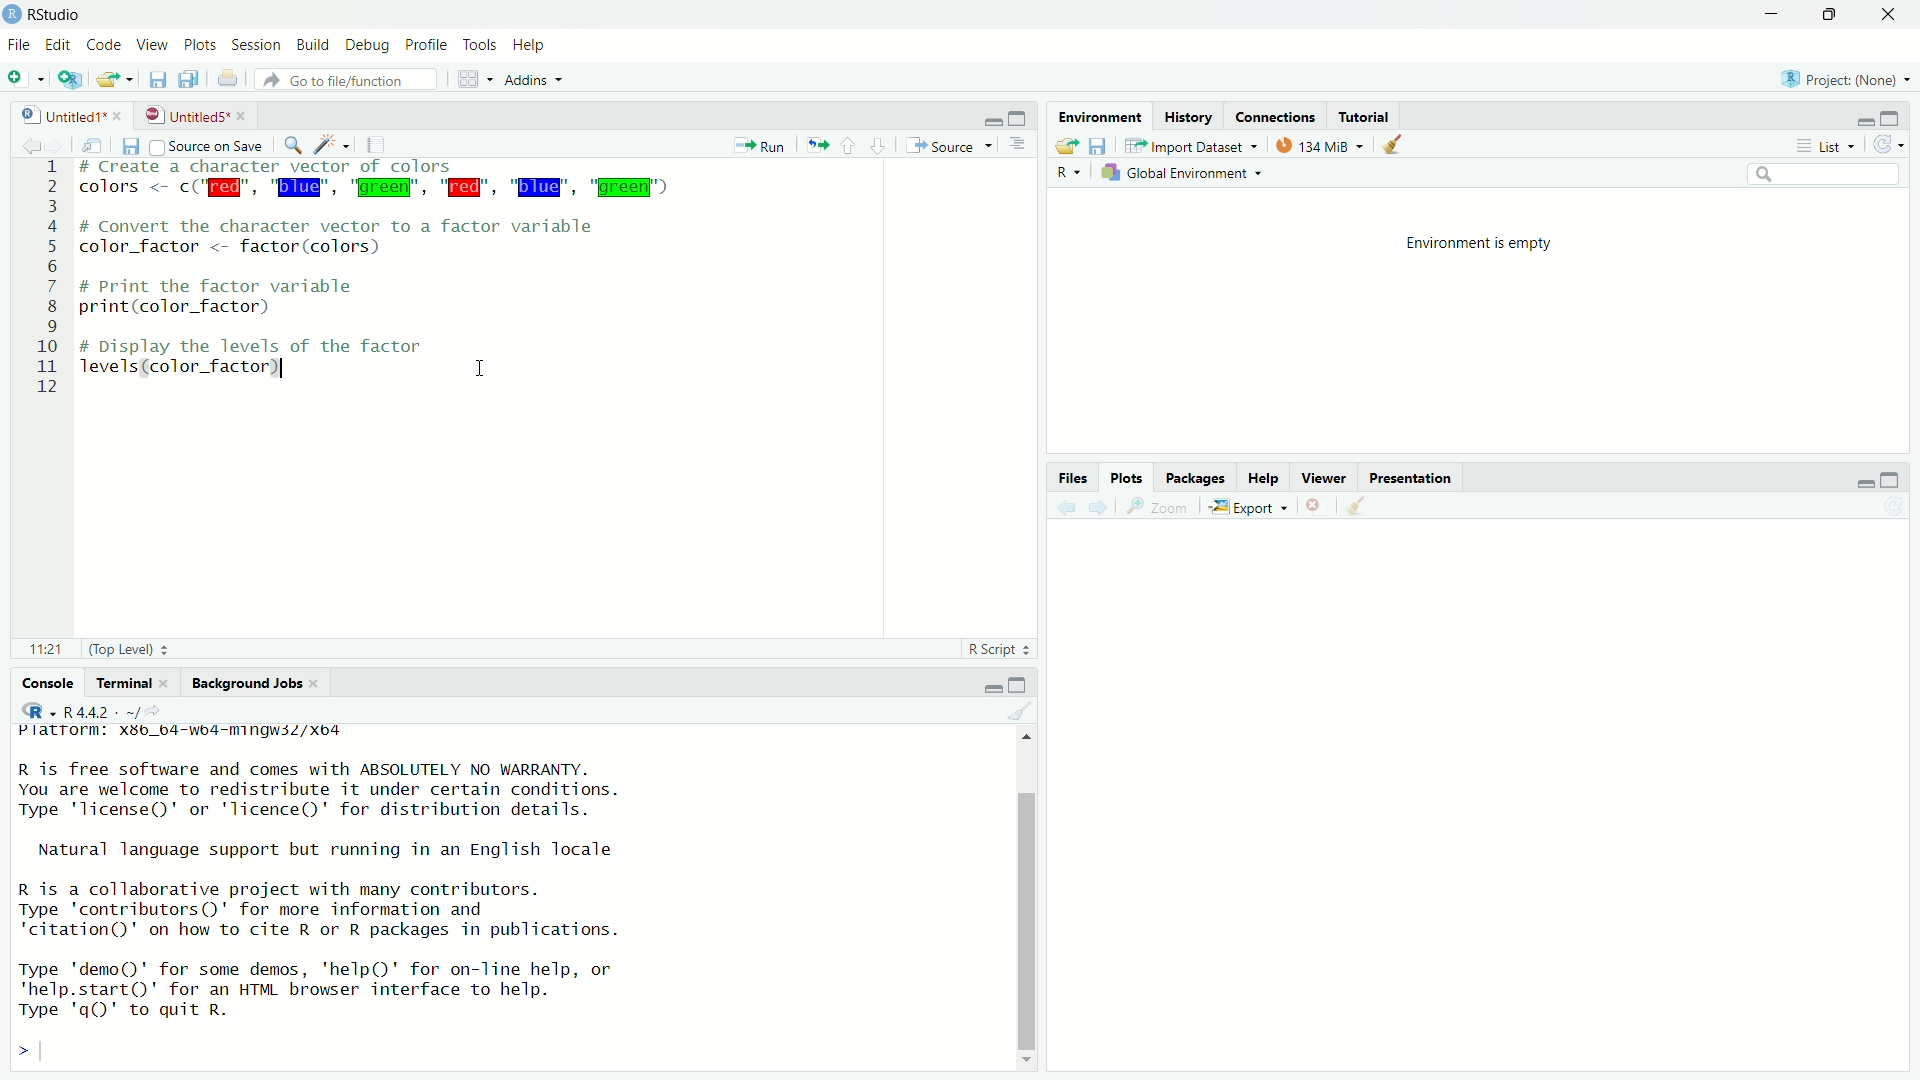 The image size is (1920, 1080). What do you see at coordinates (1030, 903) in the screenshot?
I see `scrollbar` at bounding box center [1030, 903].